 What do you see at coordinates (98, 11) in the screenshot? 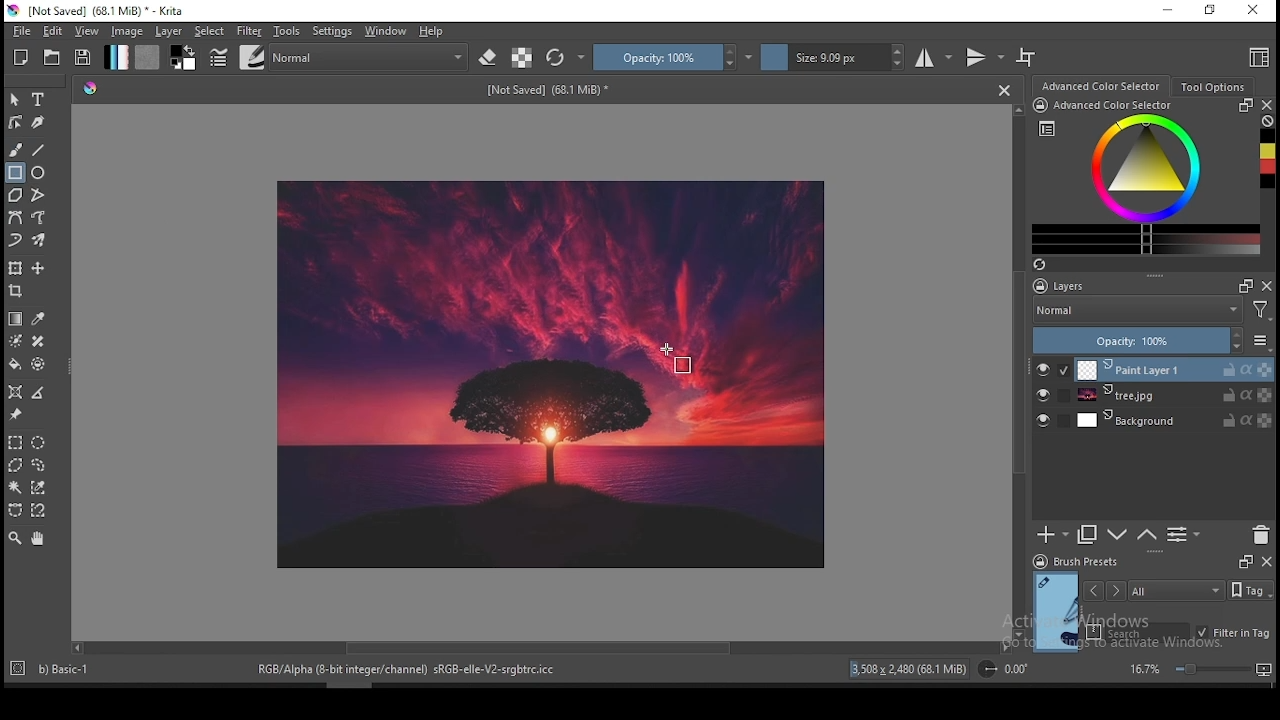
I see `icon and file name` at bounding box center [98, 11].